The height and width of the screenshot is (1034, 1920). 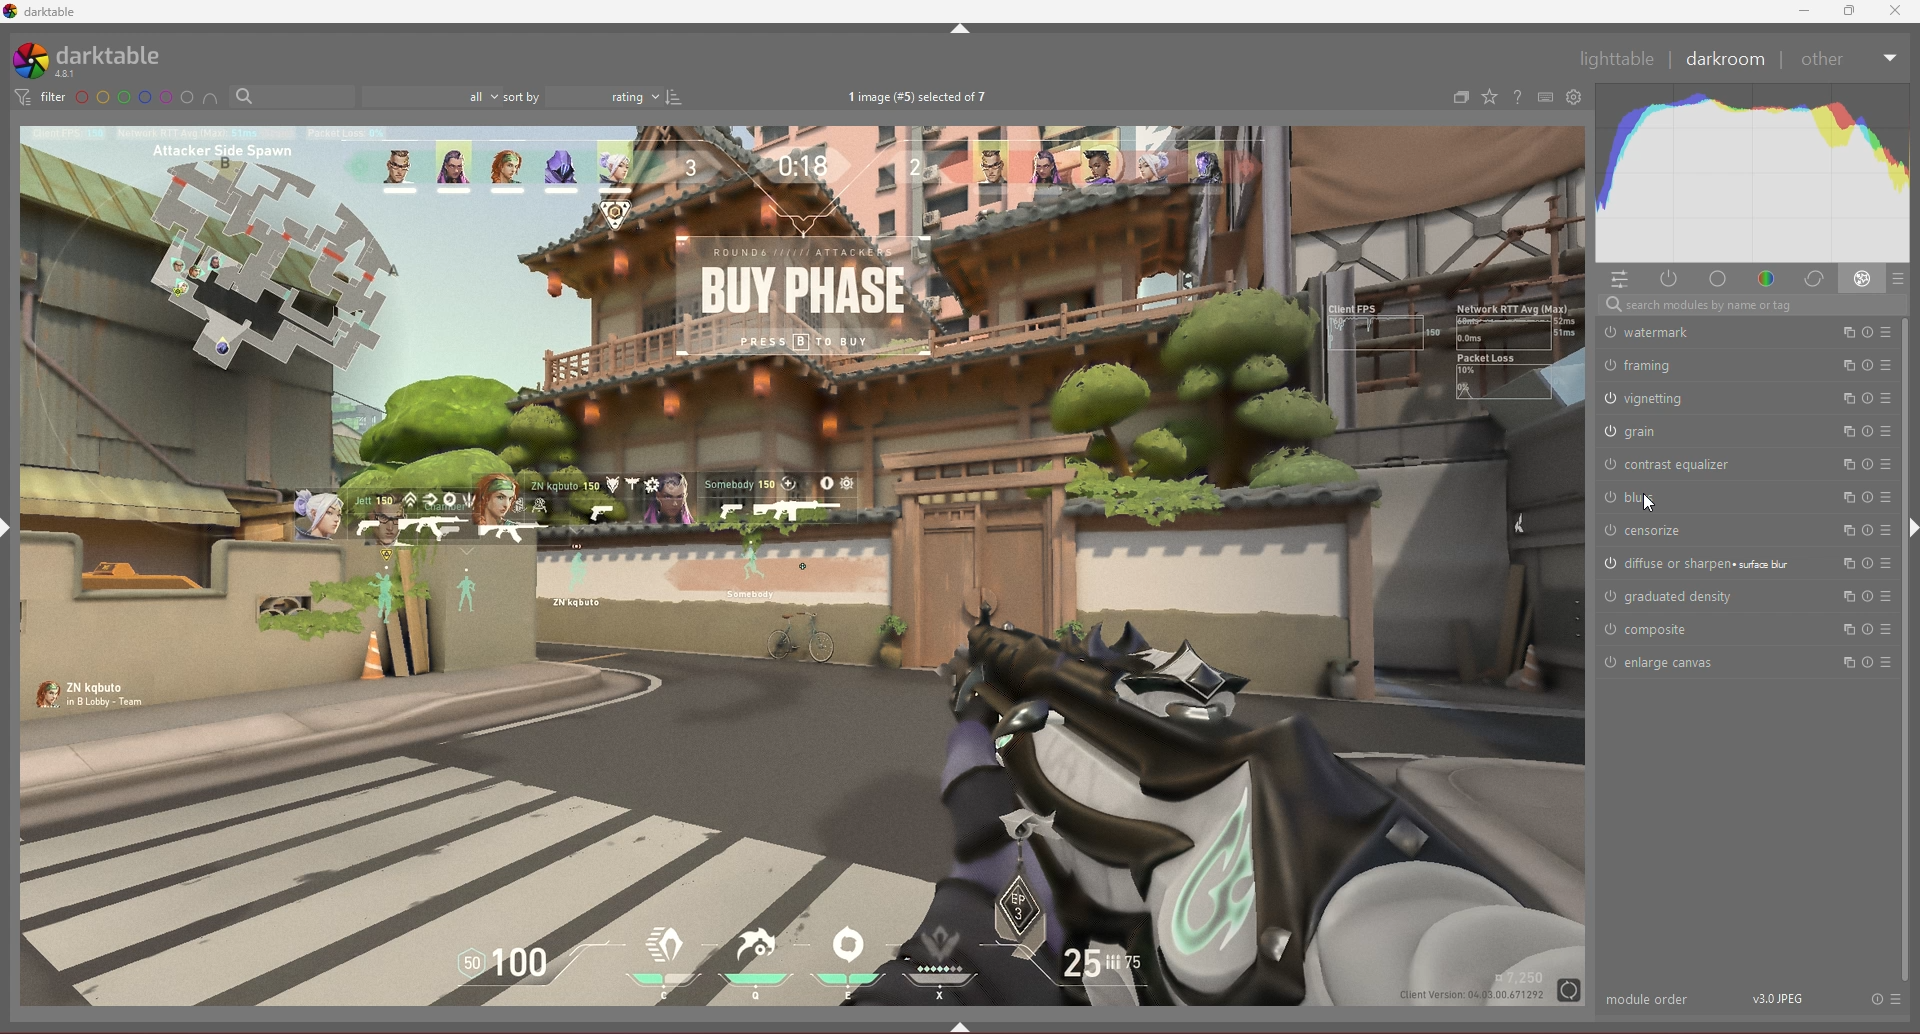 I want to click on keyboard shortcut, so click(x=1546, y=97).